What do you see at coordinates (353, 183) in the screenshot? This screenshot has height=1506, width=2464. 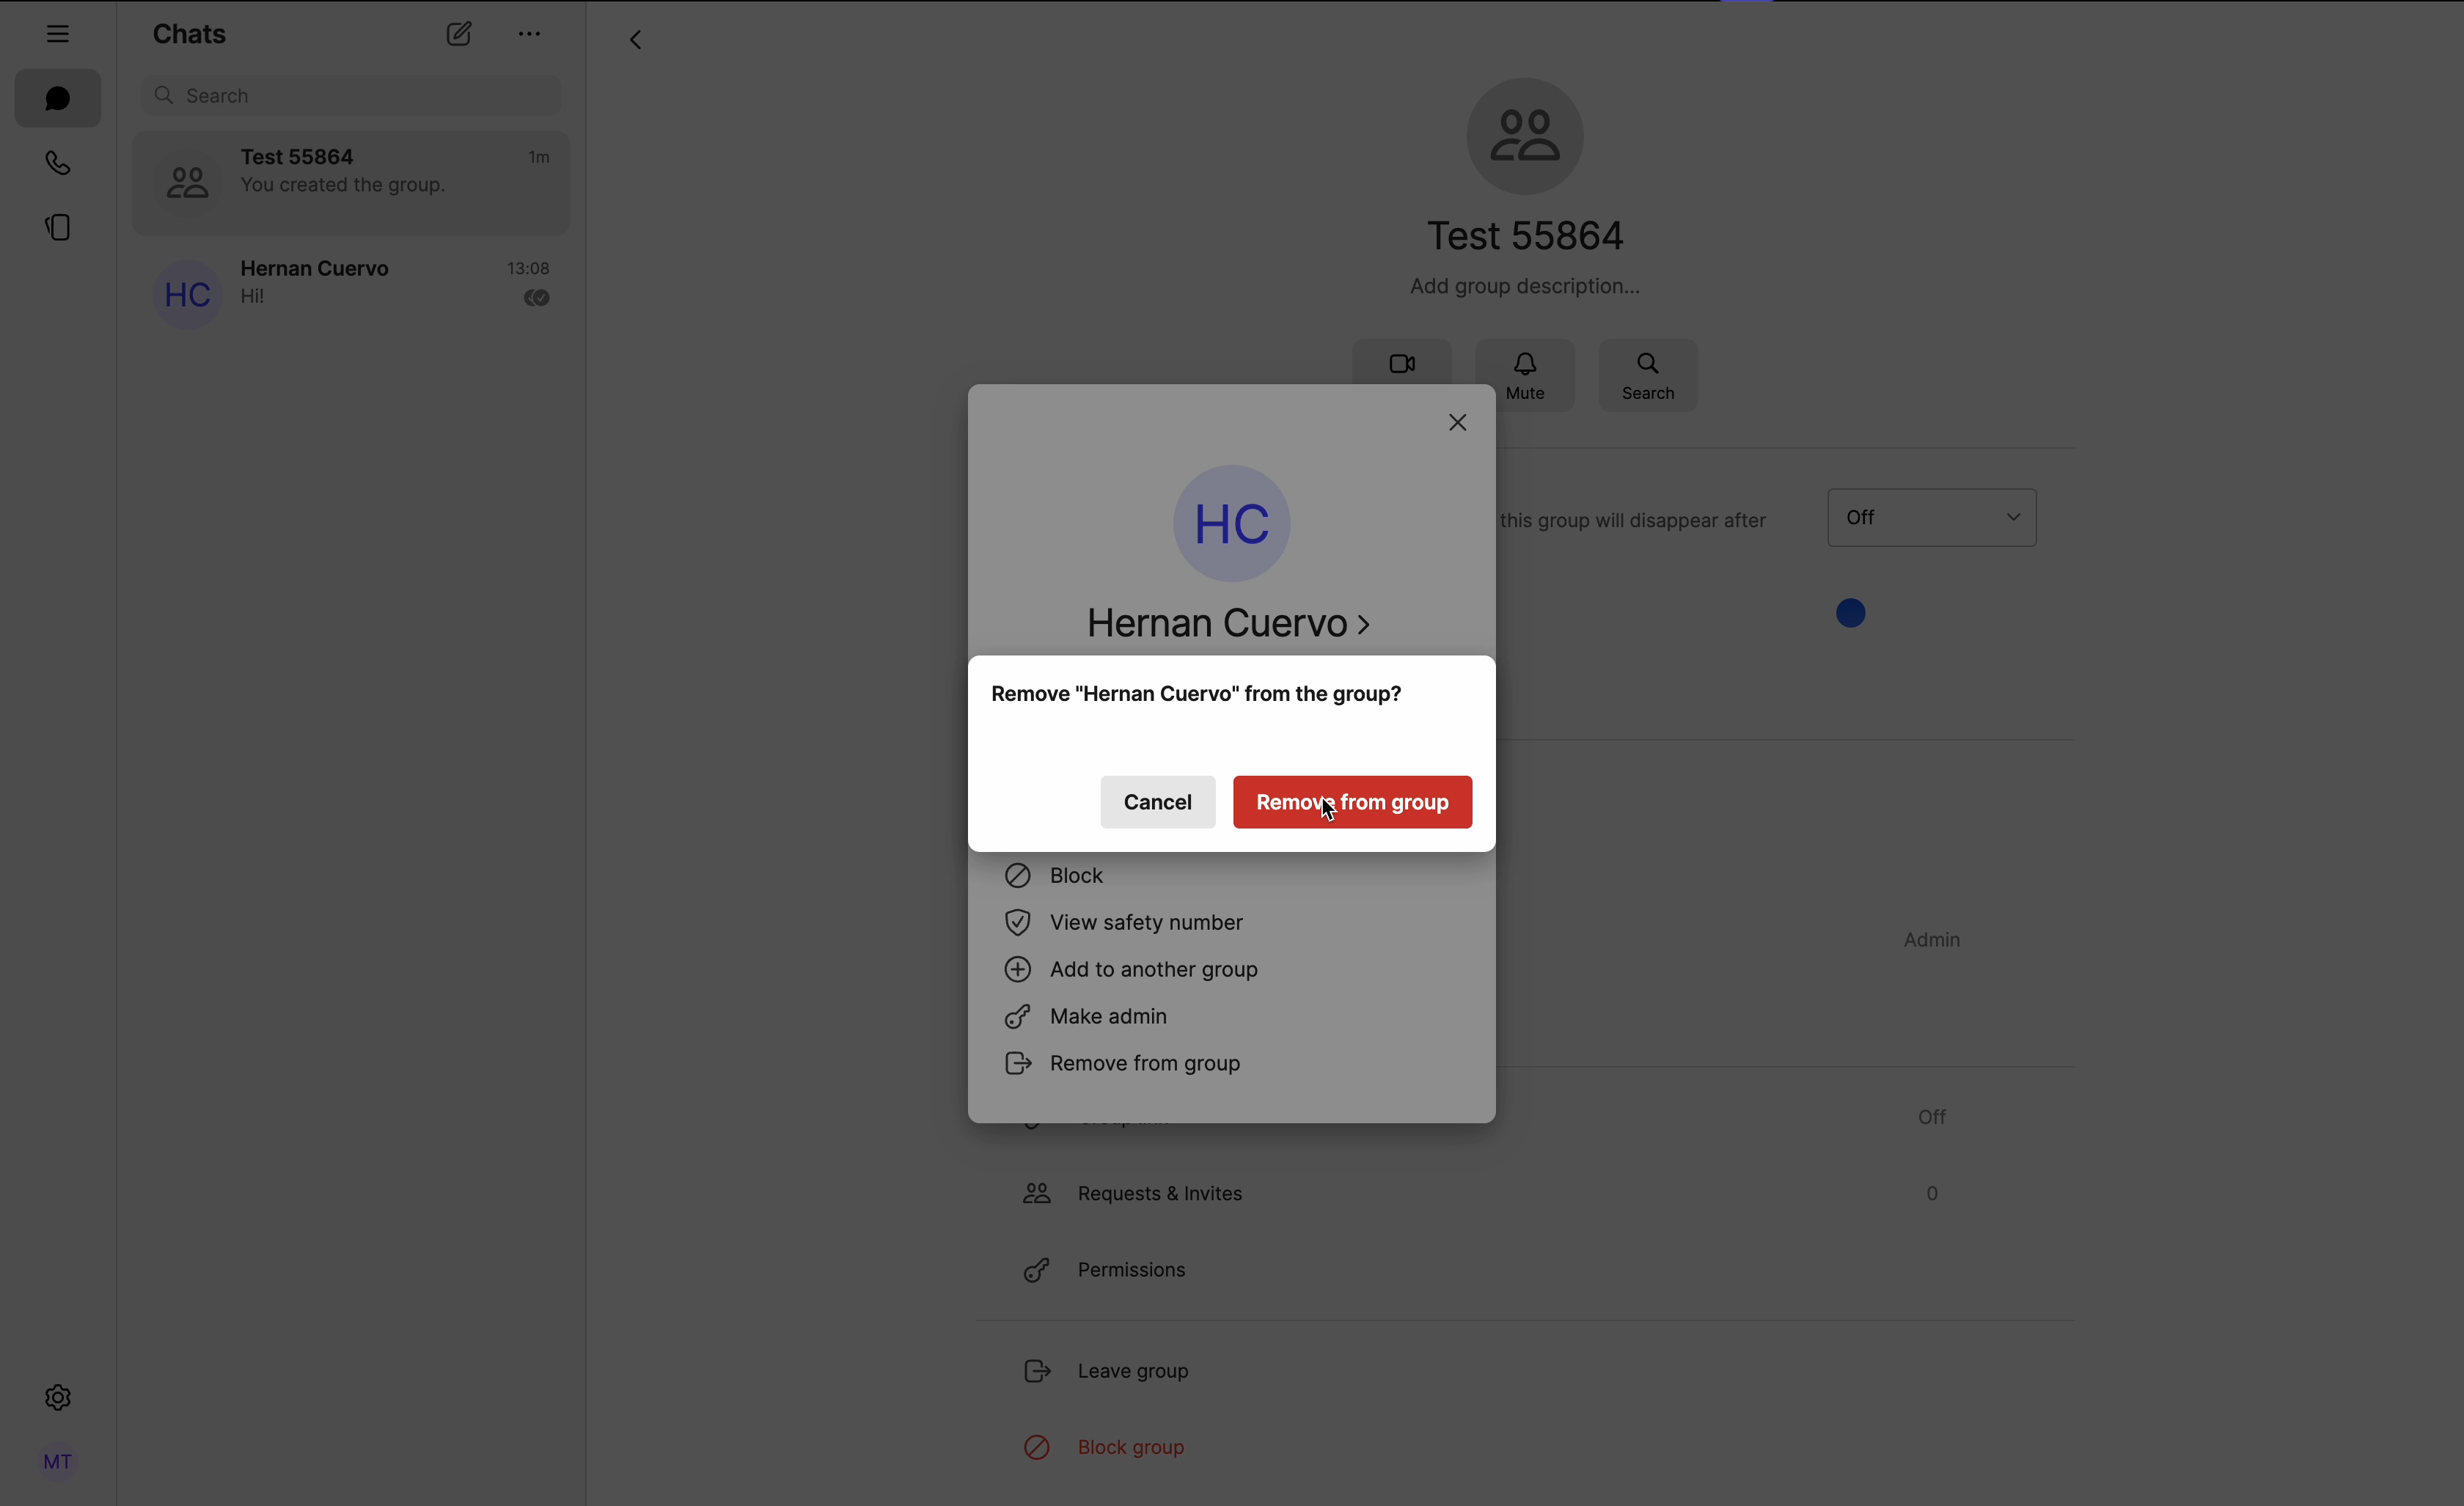 I see `Test 55864 group` at bounding box center [353, 183].